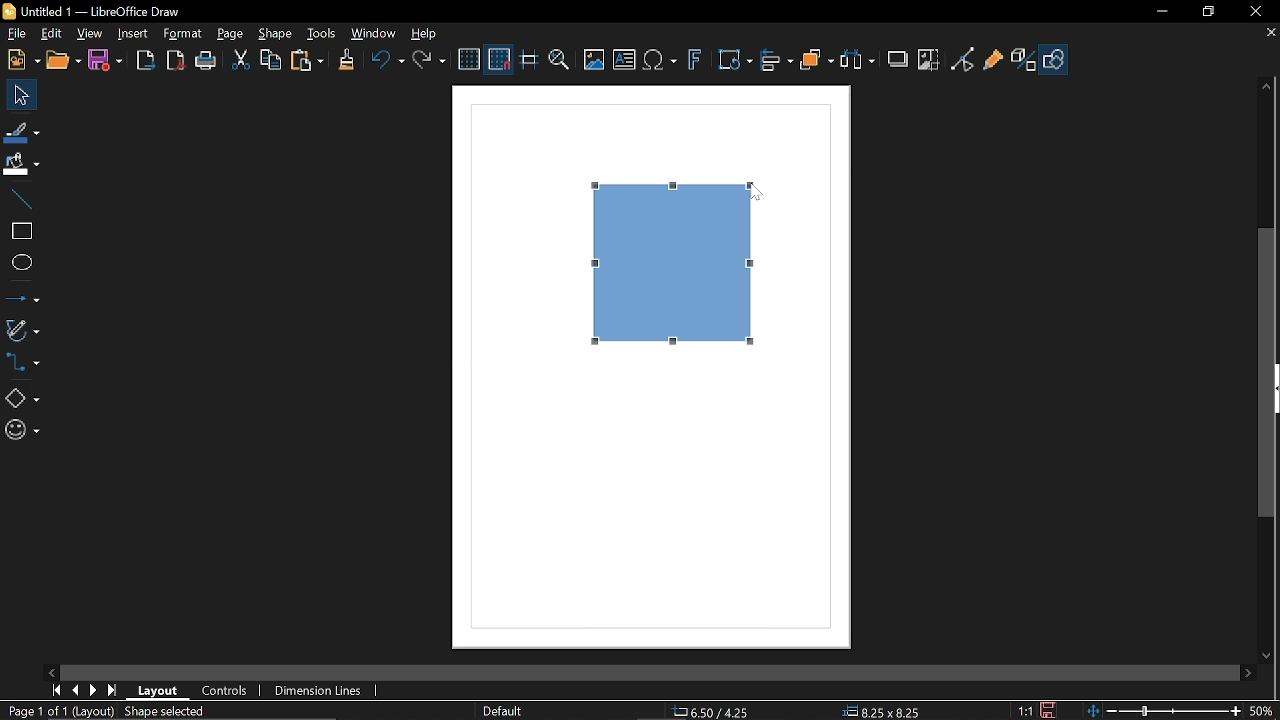  I want to click on Move left, so click(49, 669).